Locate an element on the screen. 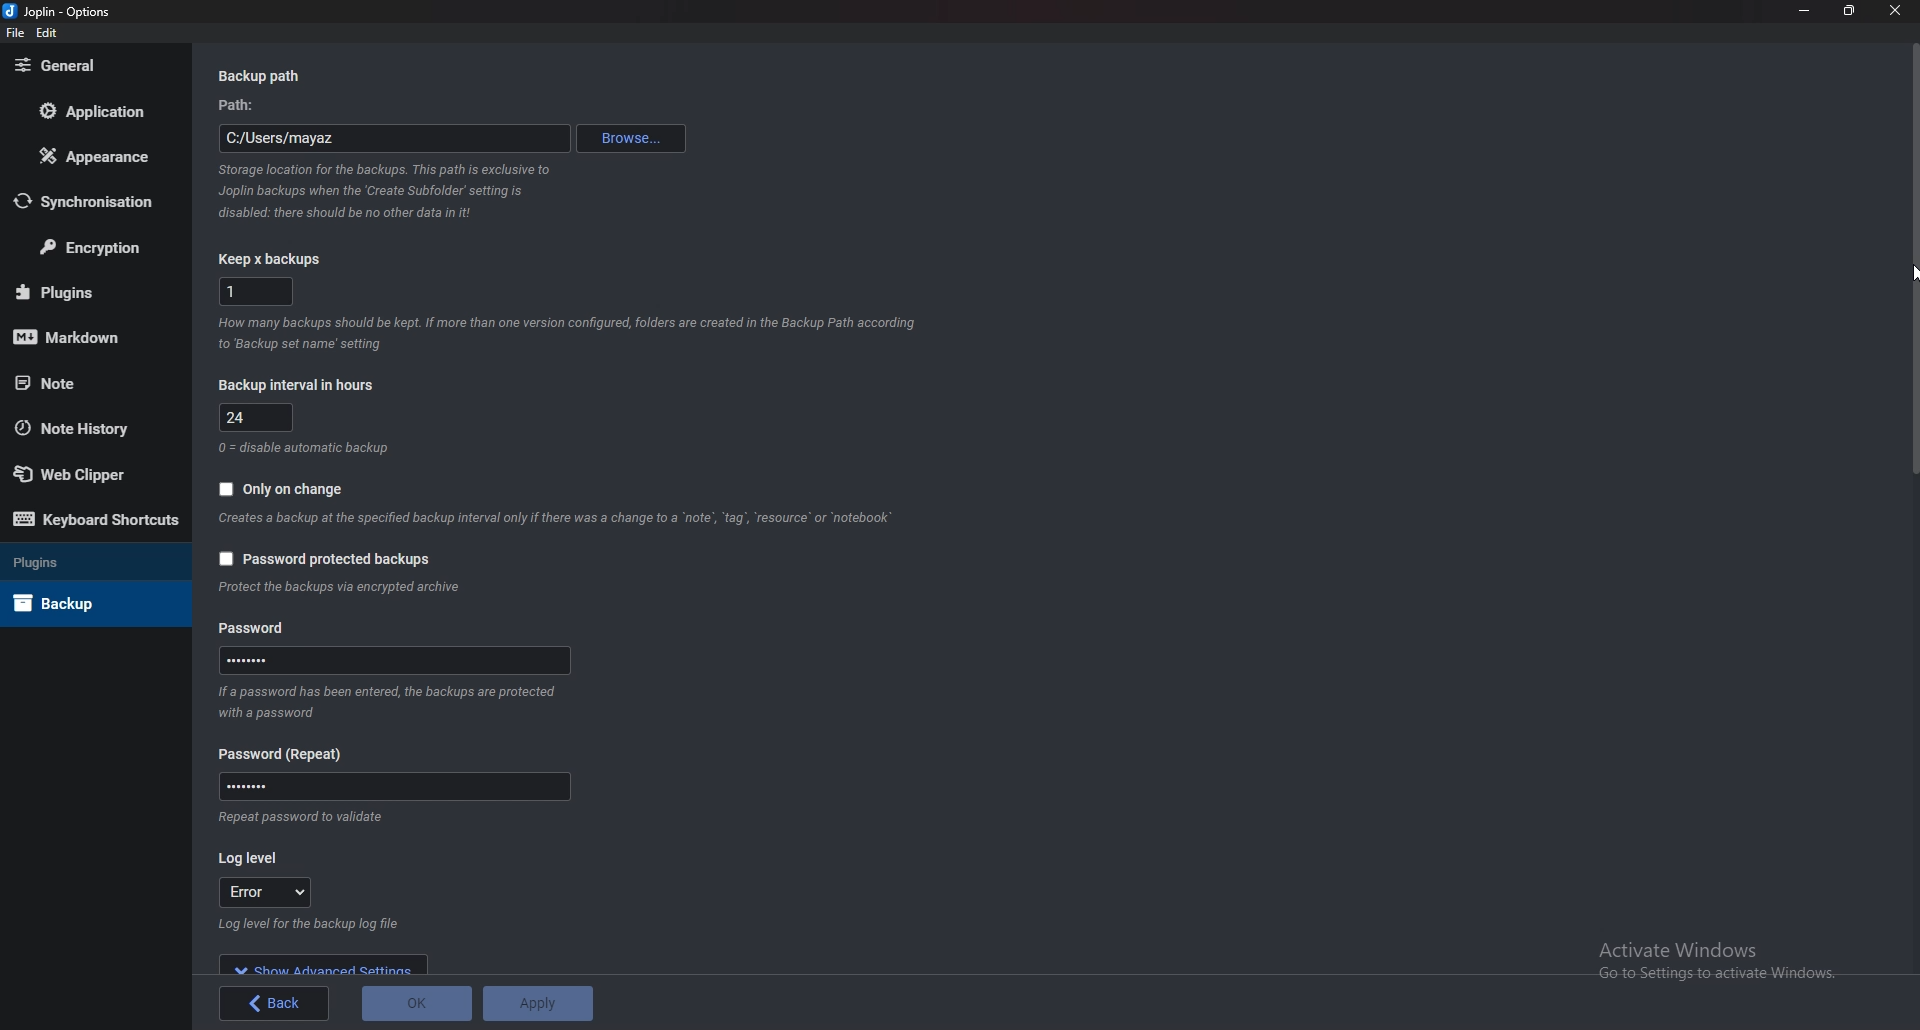  Back up is located at coordinates (87, 602).